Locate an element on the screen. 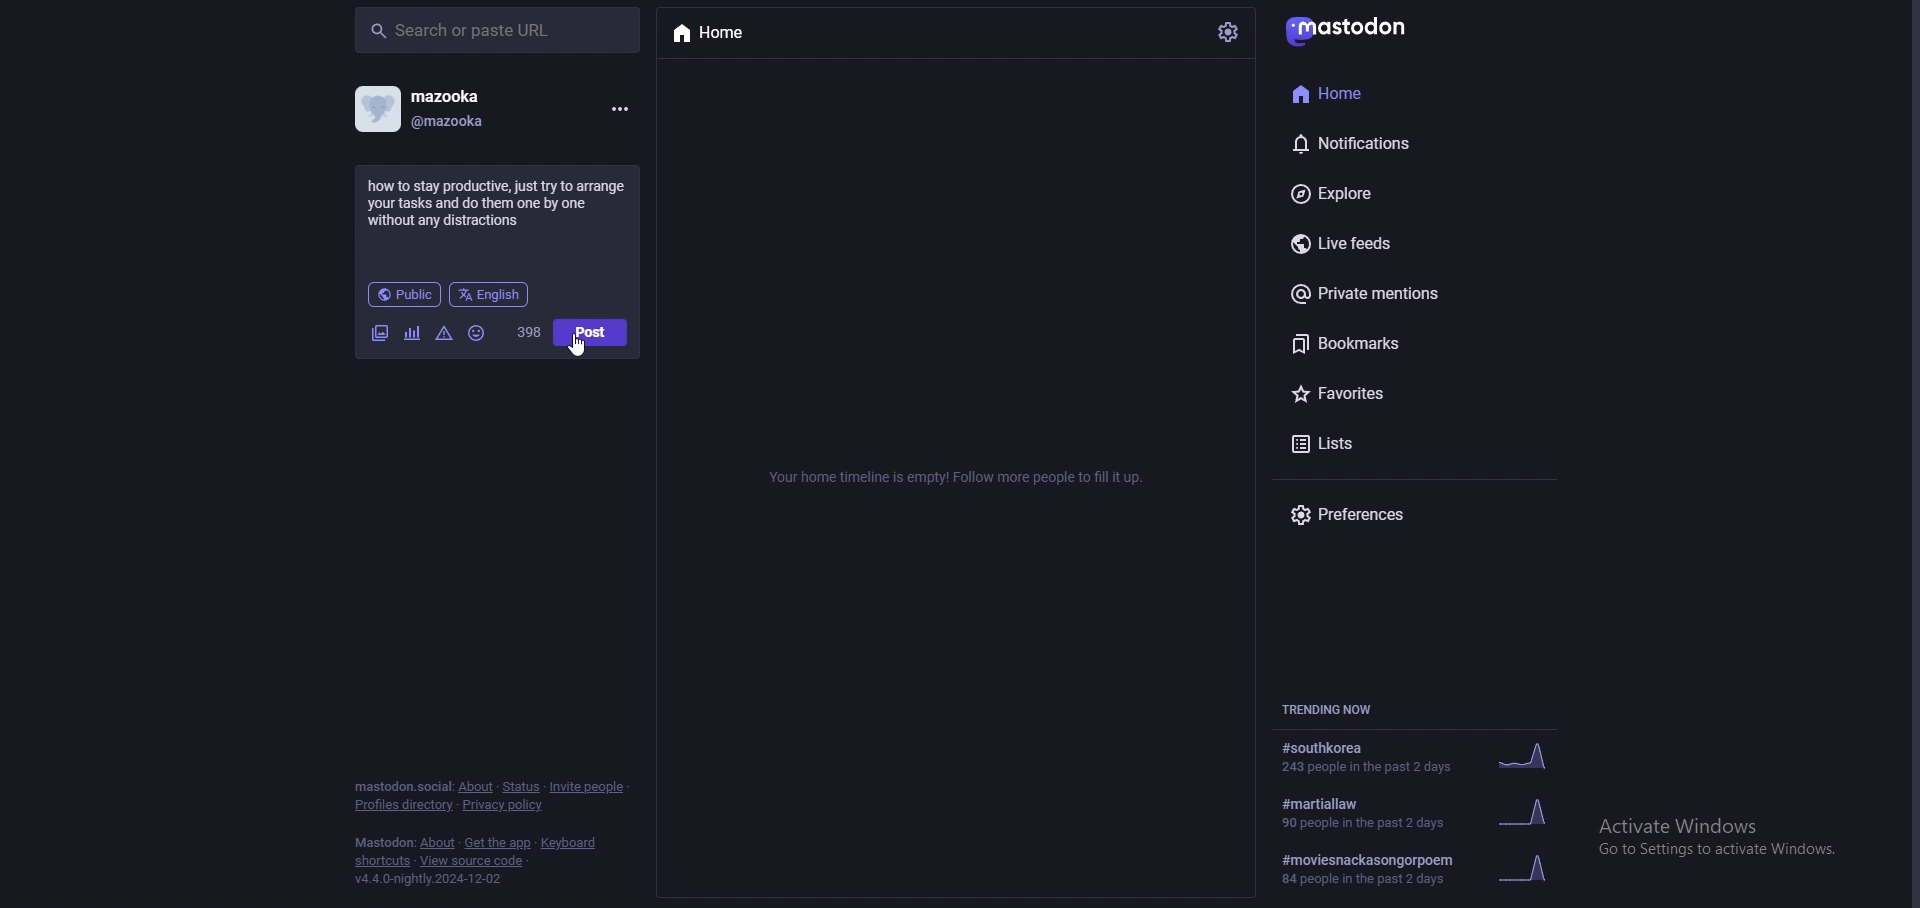 The height and width of the screenshot is (908, 1920). favorites is located at coordinates (1385, 394).